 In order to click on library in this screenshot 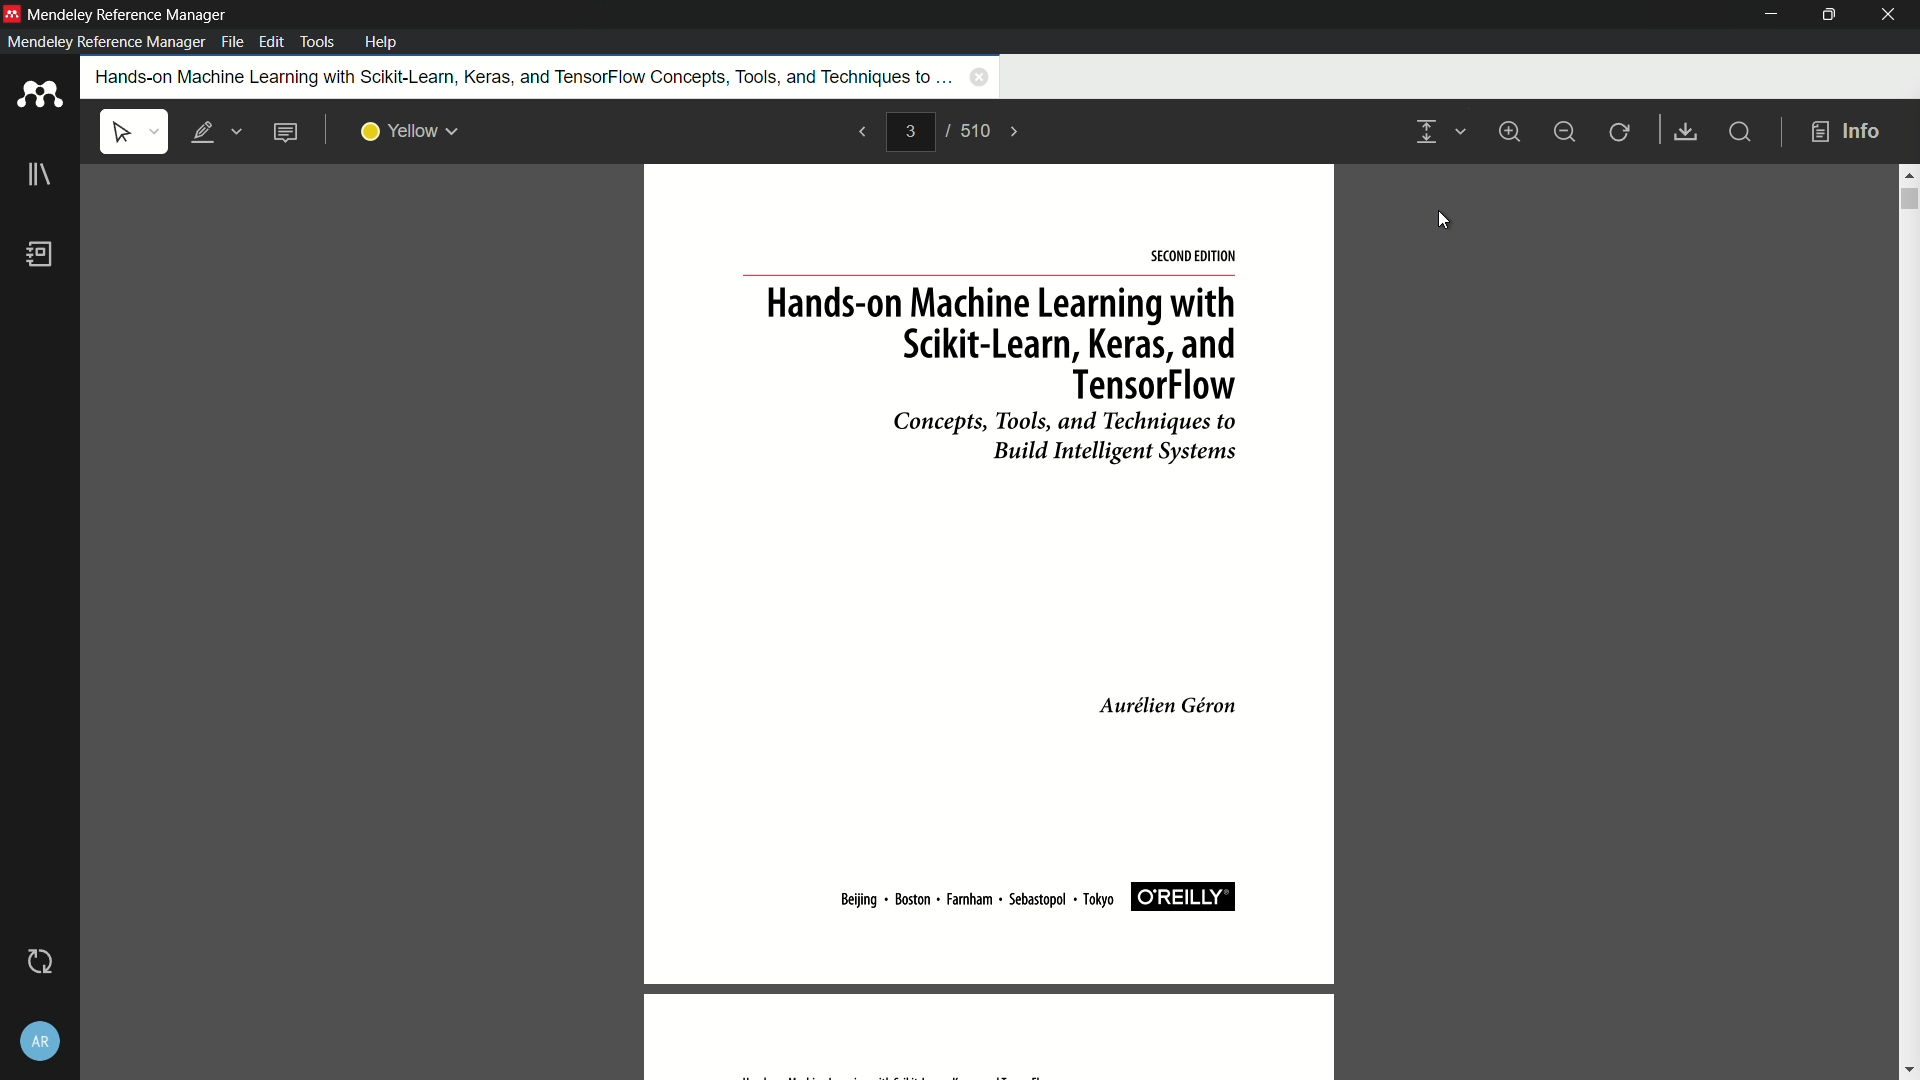, I will do `click(38, 175)`.